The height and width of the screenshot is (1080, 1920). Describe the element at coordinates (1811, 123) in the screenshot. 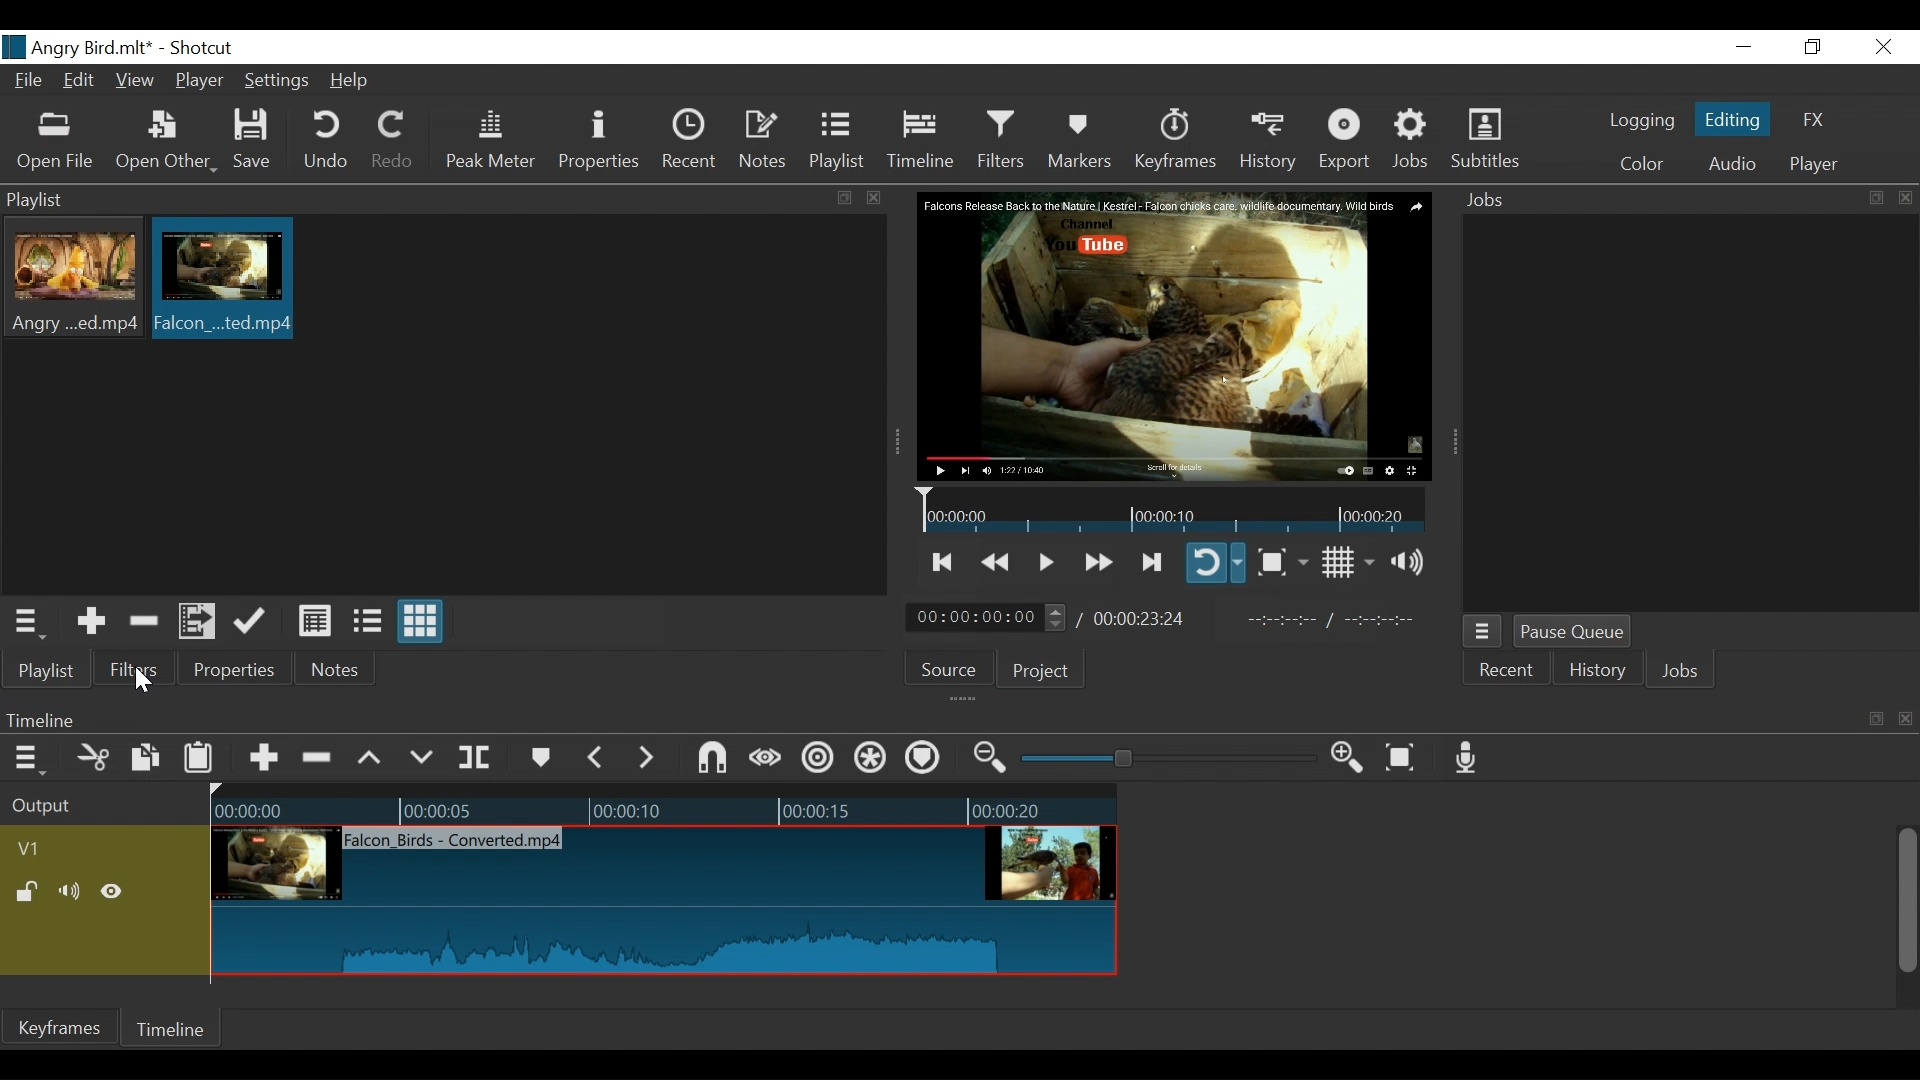

I see `FX` at that location.